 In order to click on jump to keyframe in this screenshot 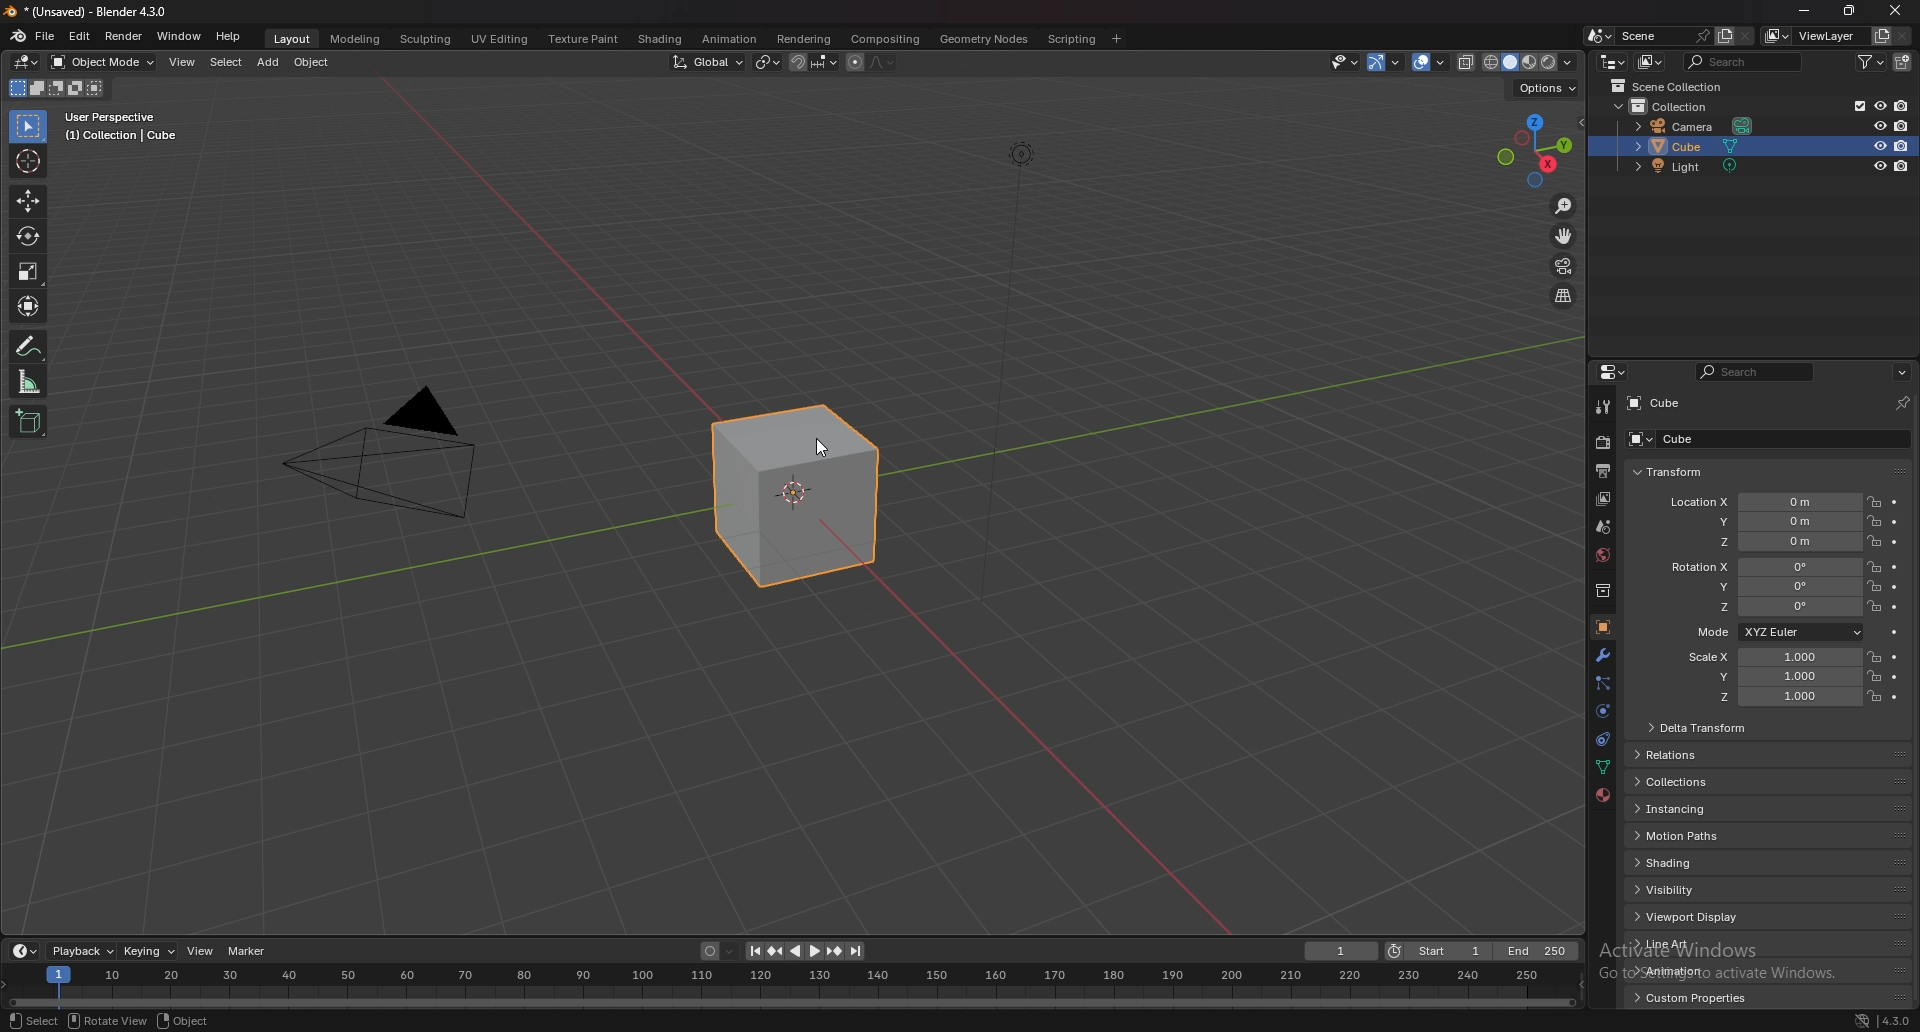, I will do `click(775, 952)`.